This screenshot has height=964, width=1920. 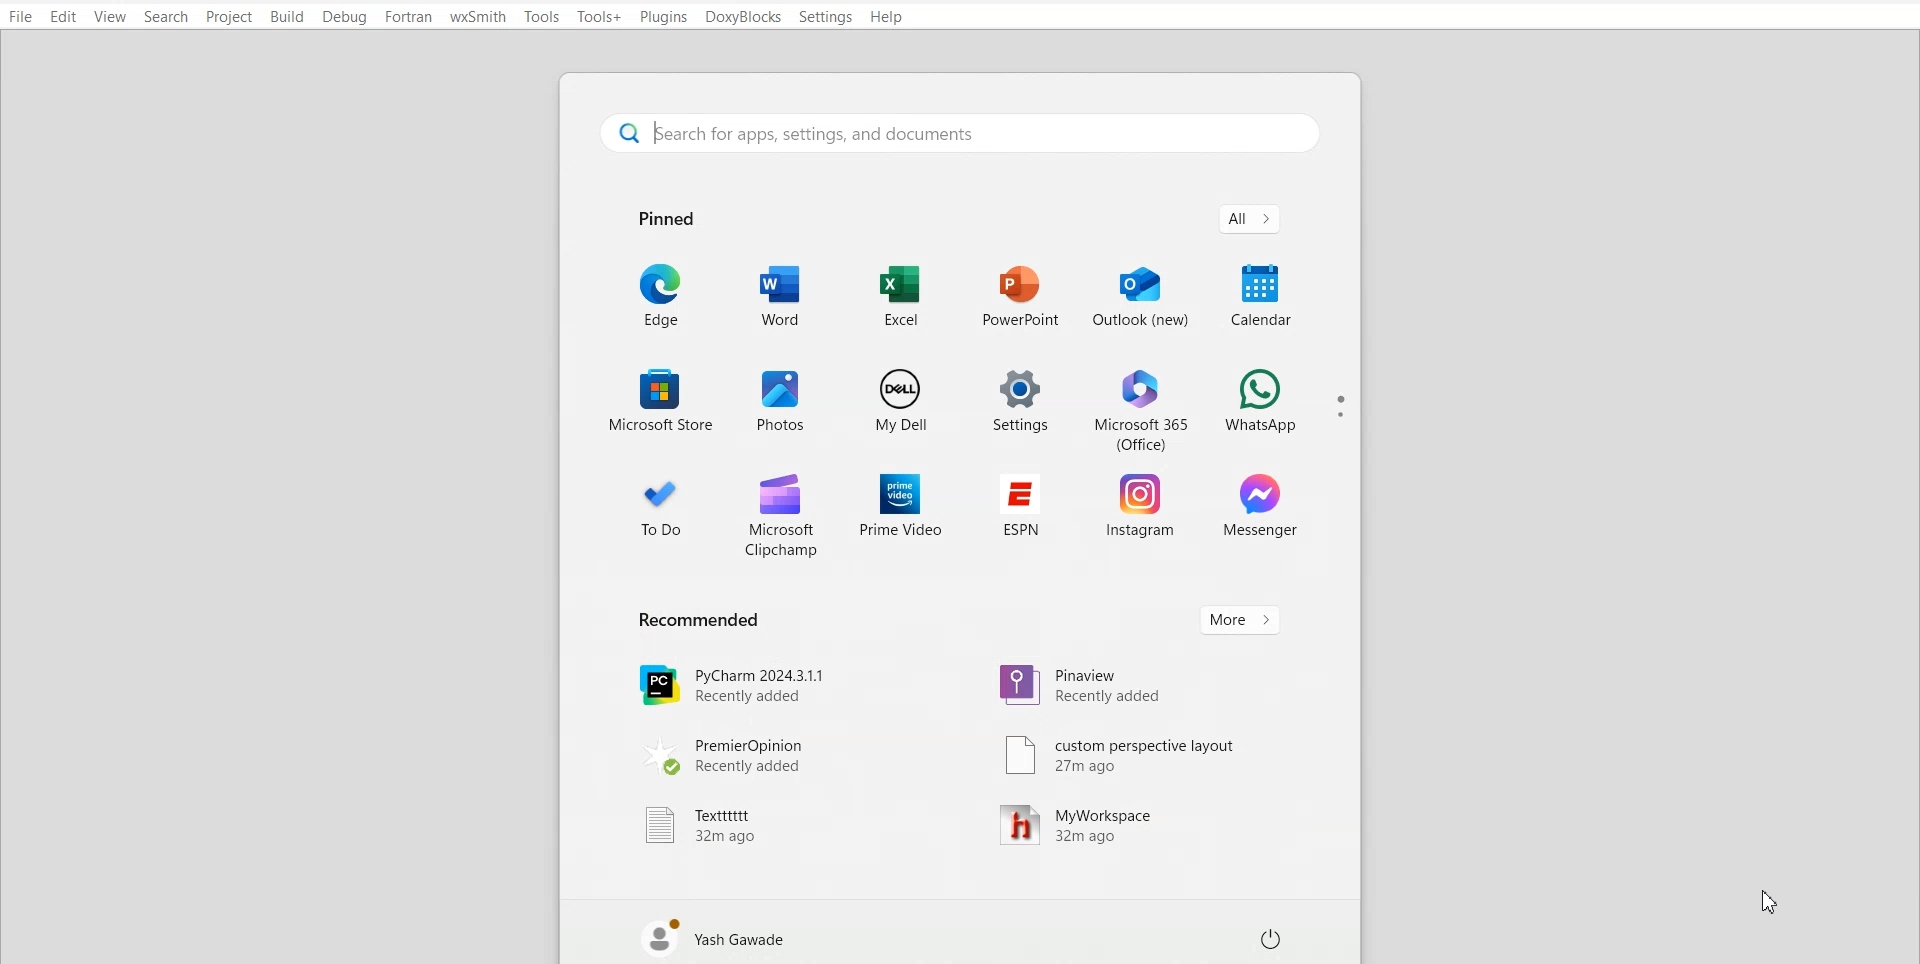 I want to click on Shut button, so click(x=1271, y=938).